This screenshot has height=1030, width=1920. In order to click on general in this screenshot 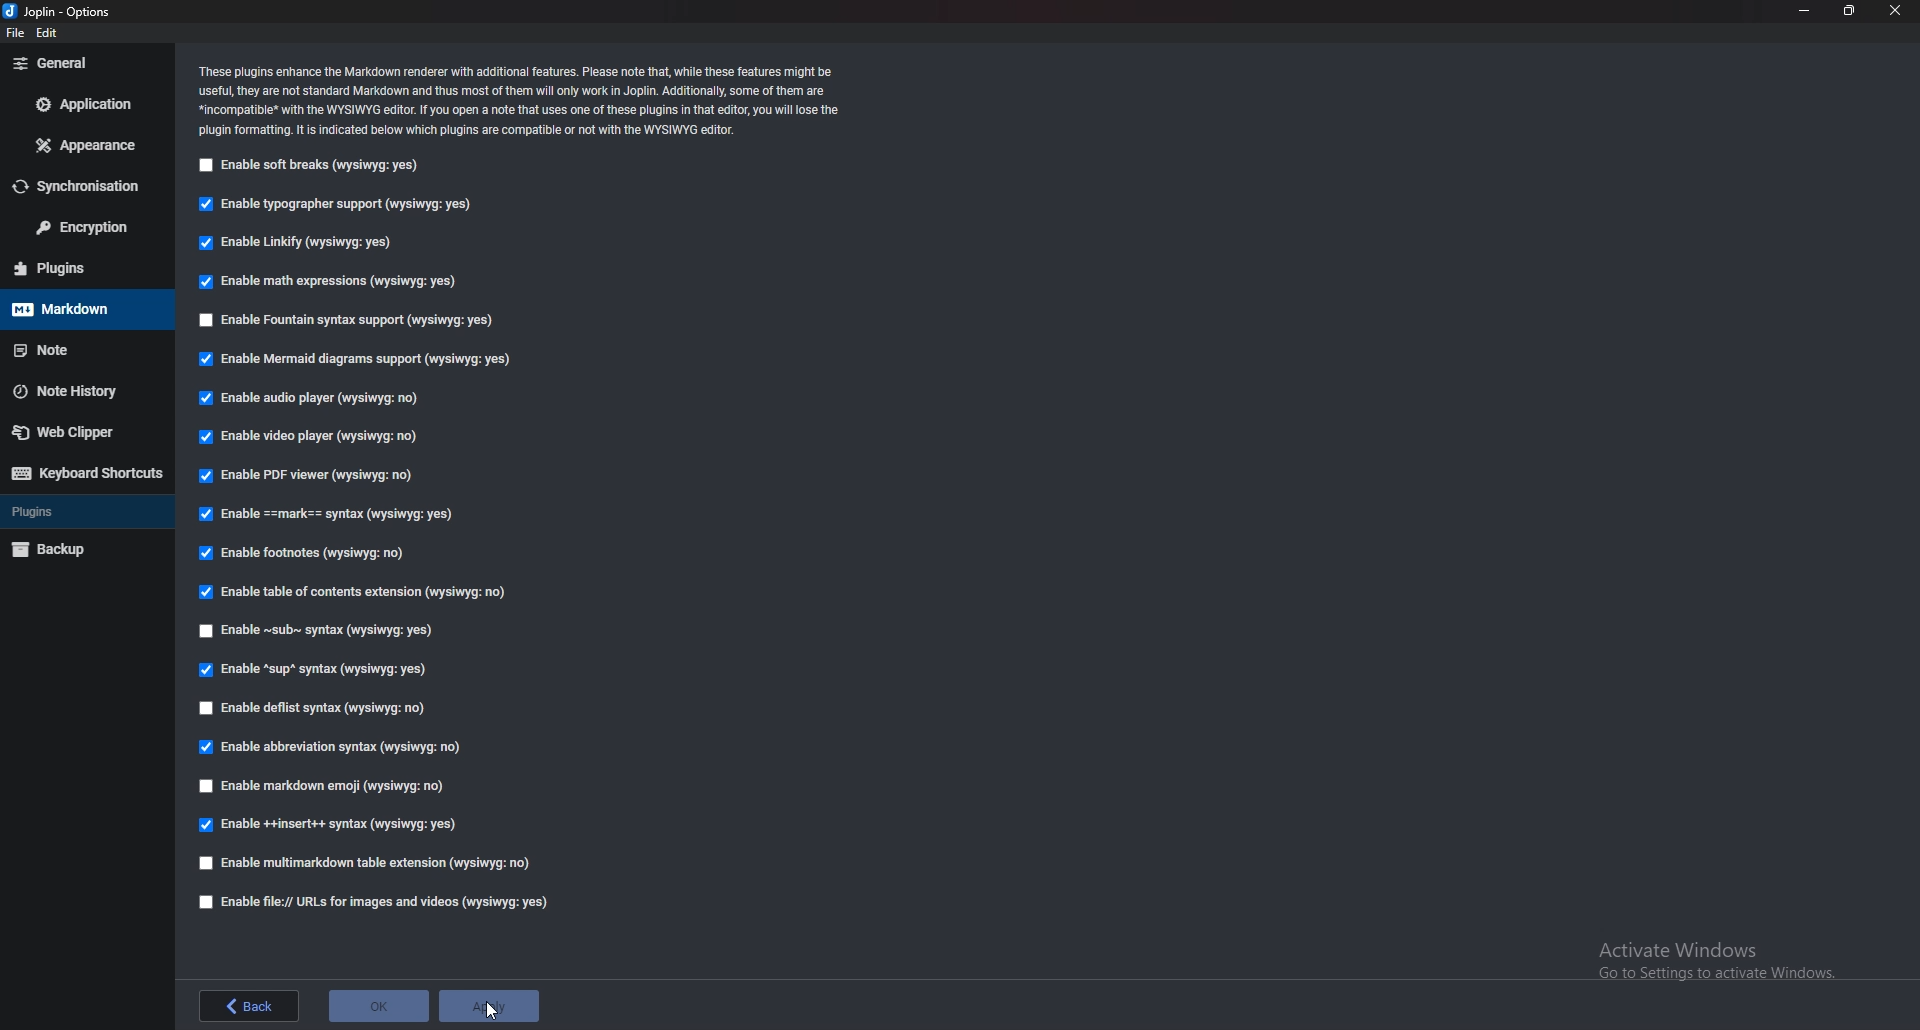, I will do `click(80, 64)`.